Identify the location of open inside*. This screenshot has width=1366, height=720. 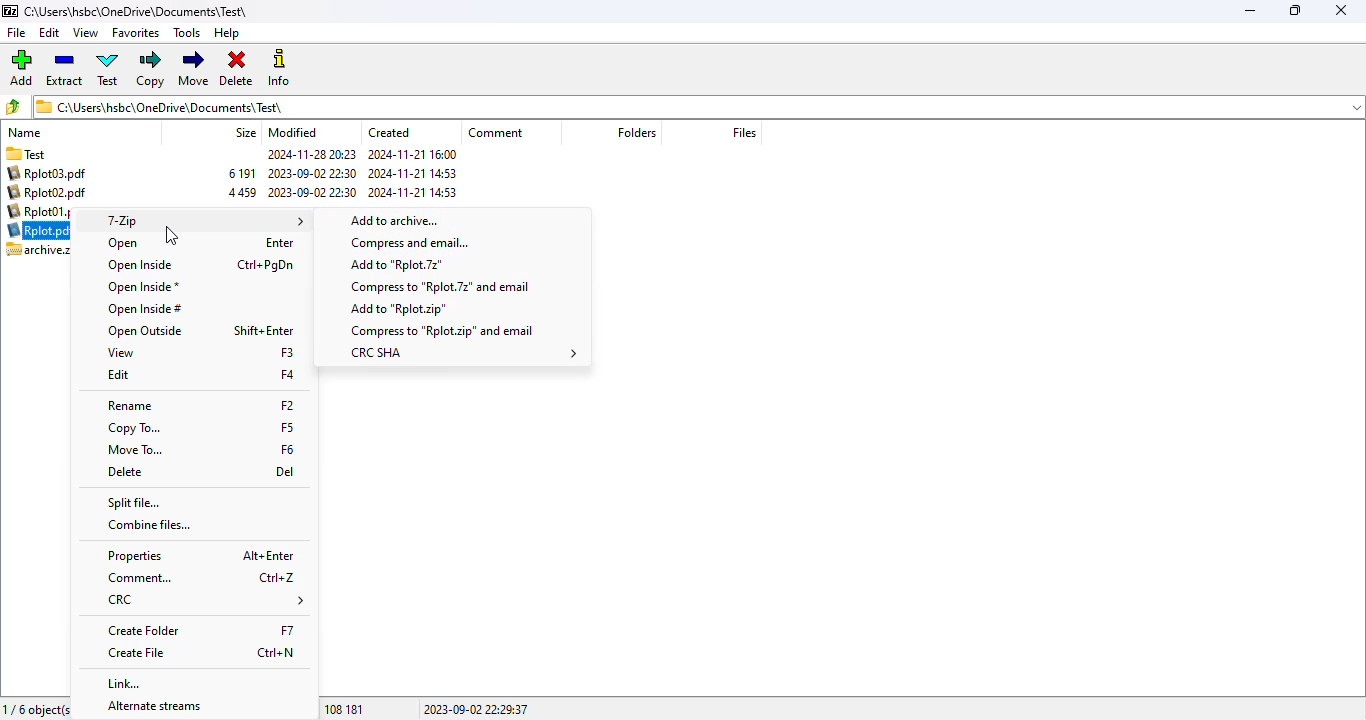
(144, 287).